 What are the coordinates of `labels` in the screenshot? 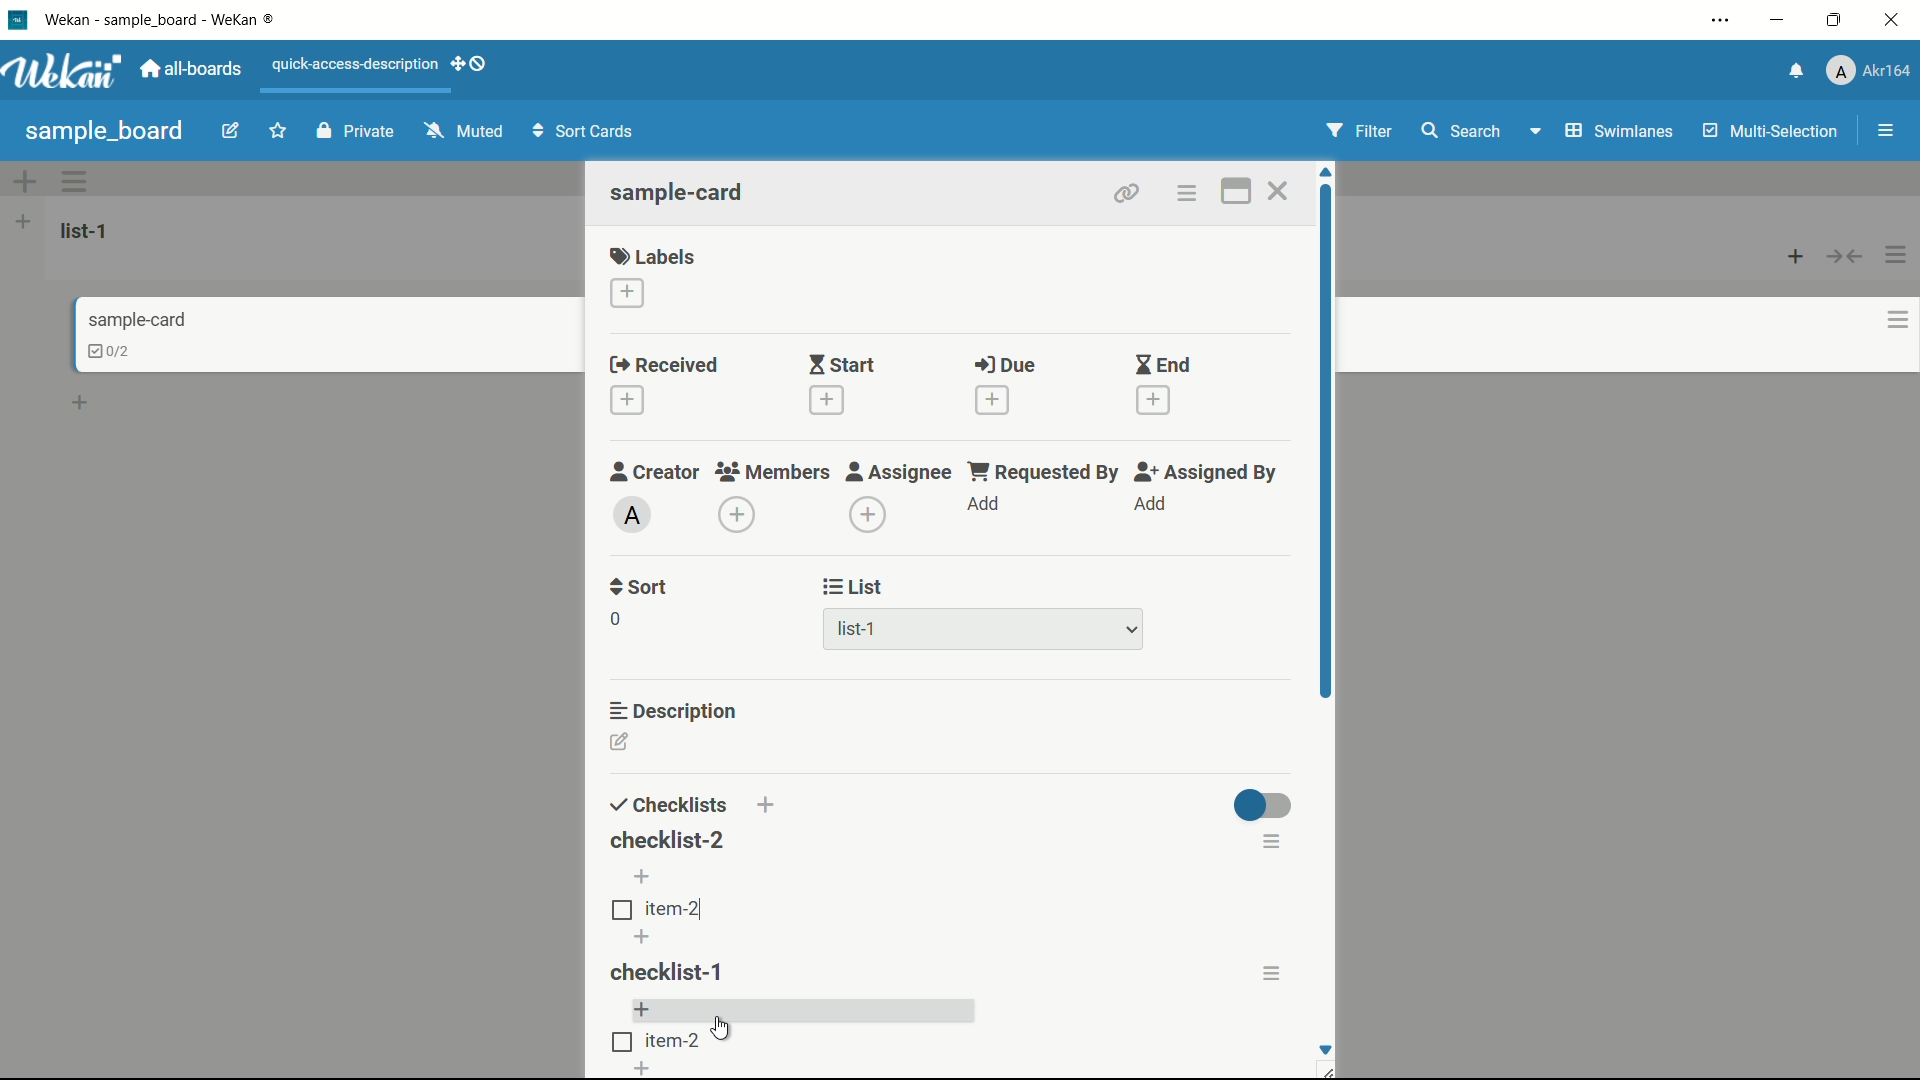 It's located at (653, 255).